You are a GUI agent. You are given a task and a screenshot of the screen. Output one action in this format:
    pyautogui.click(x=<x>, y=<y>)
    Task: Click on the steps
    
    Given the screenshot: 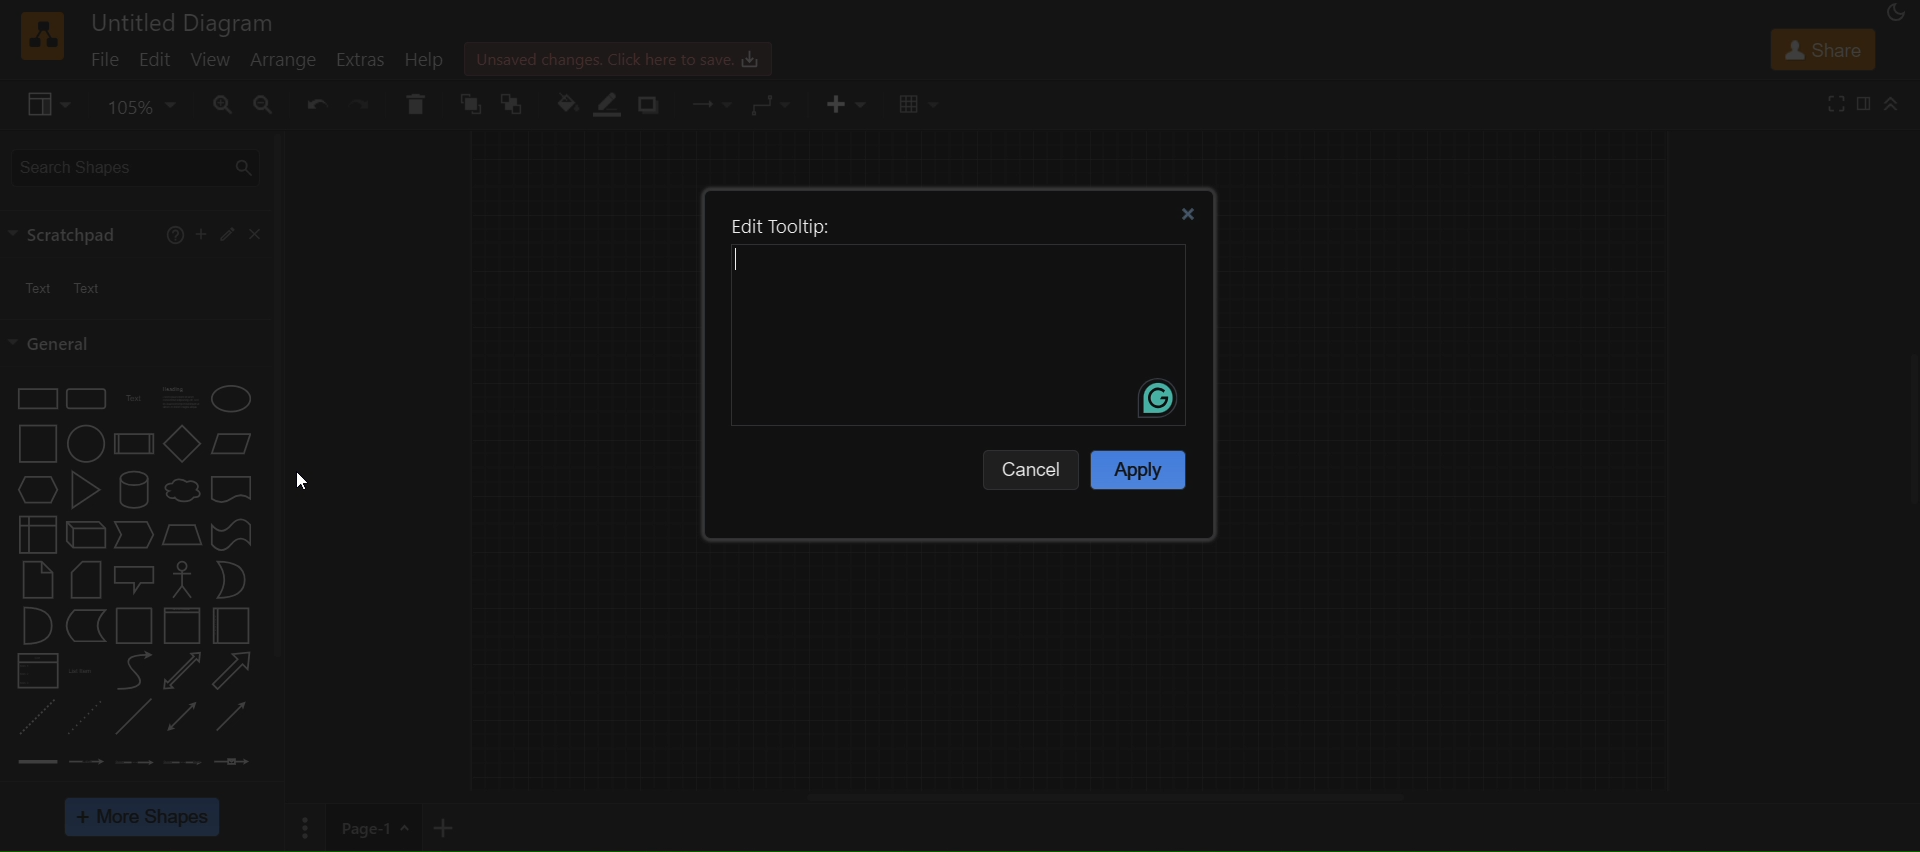 What is the action you would take?
    pyautogui.click(x=134, y=537)
    